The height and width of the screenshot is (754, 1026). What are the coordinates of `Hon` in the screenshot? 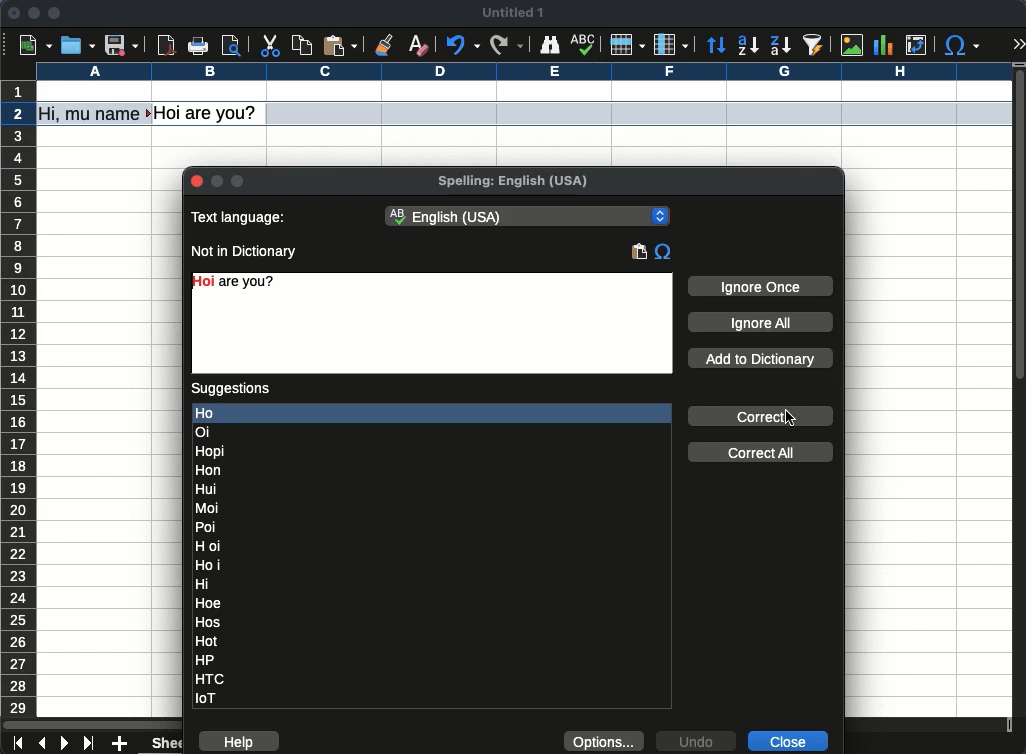 It's located at (211, 470).